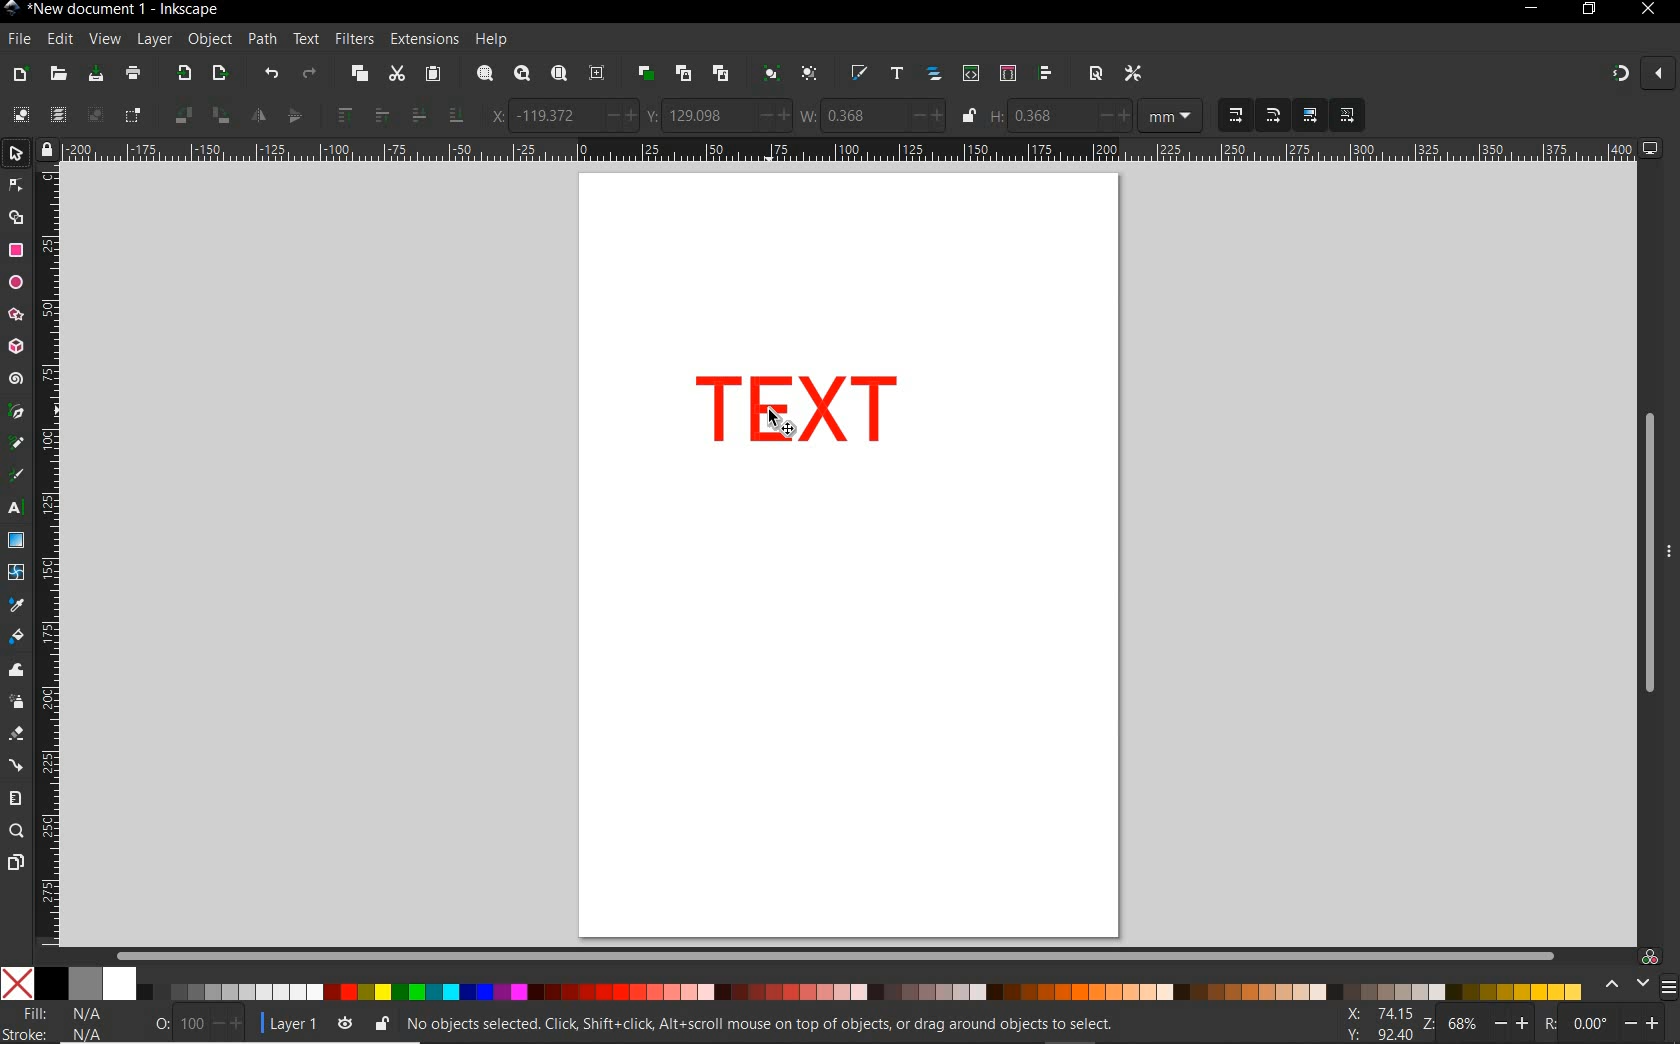 The height and width of the screenshot is (1044, 1680). Describe the element at coordinates (17, 251) in the screenshot. I see `RECTANGLE TOOL` at that location.